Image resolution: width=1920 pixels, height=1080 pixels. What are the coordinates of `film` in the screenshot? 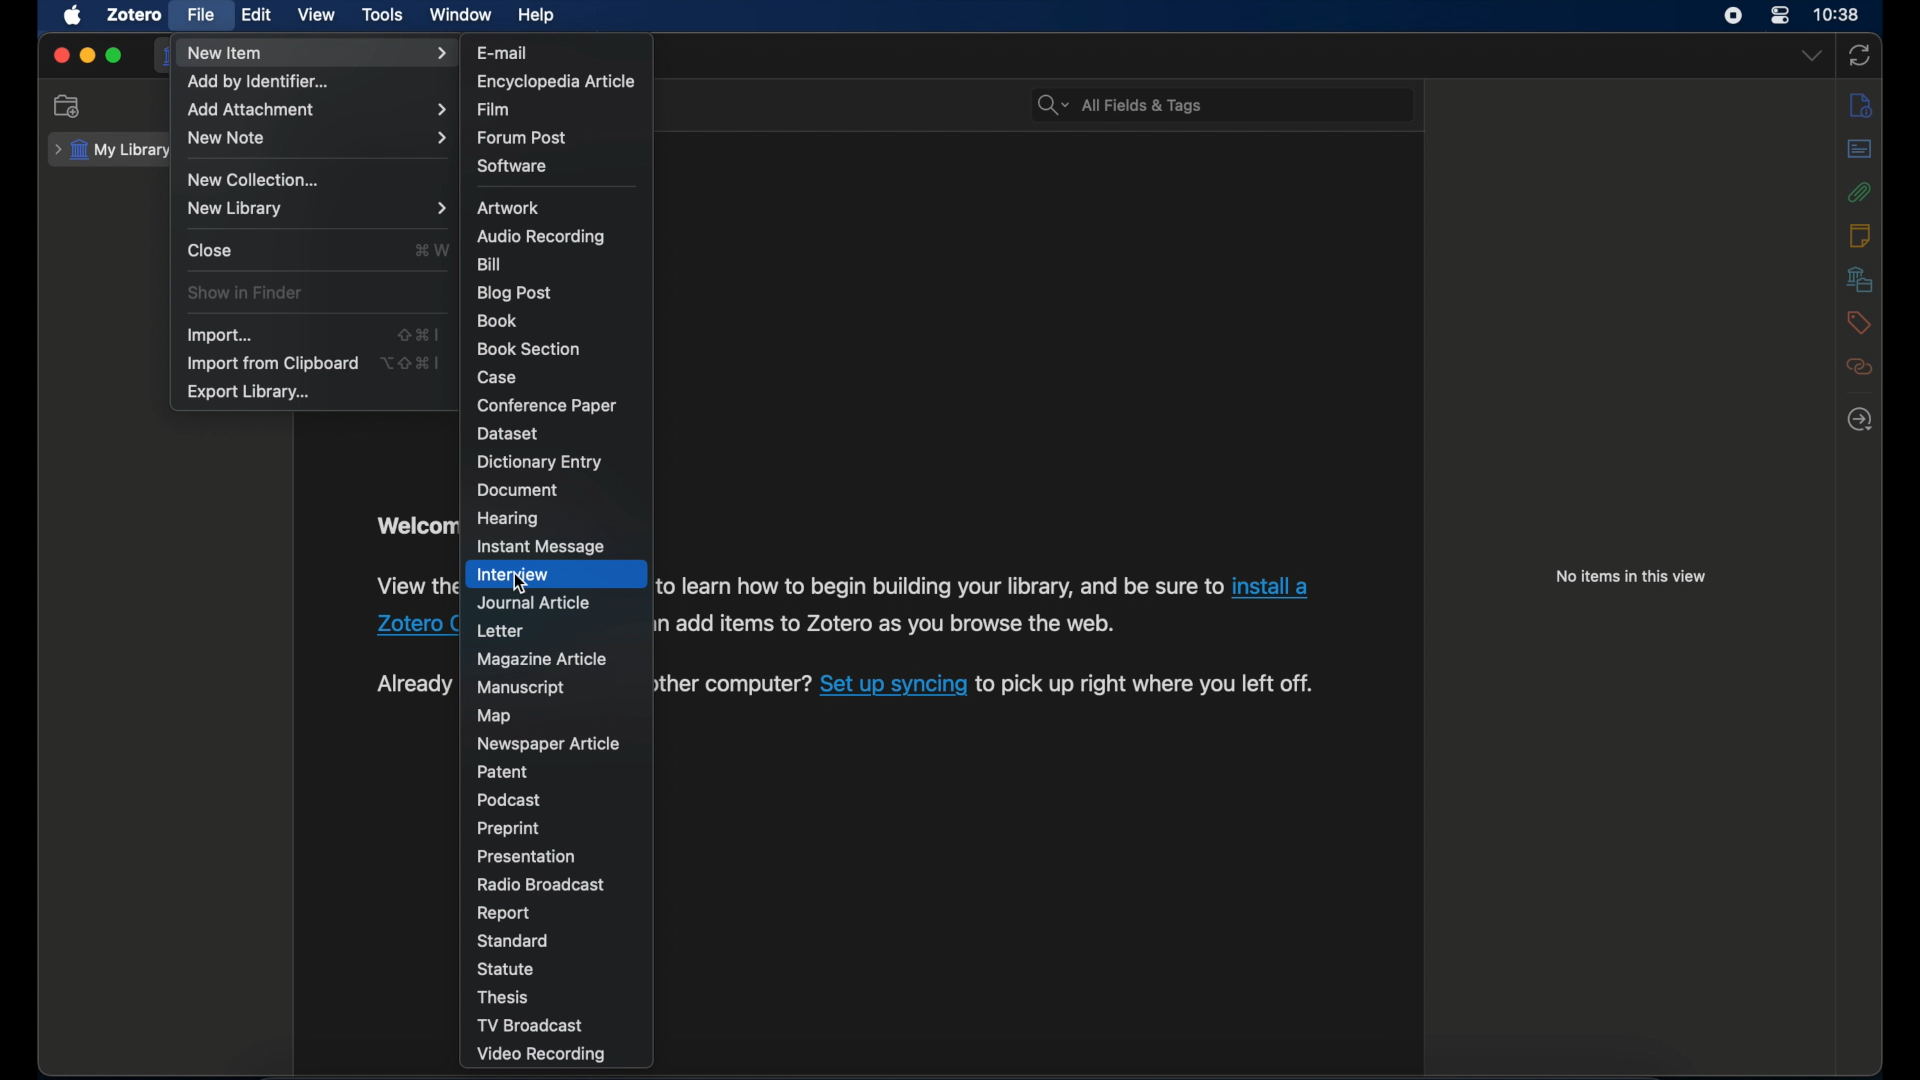 It's located at (494, 109).